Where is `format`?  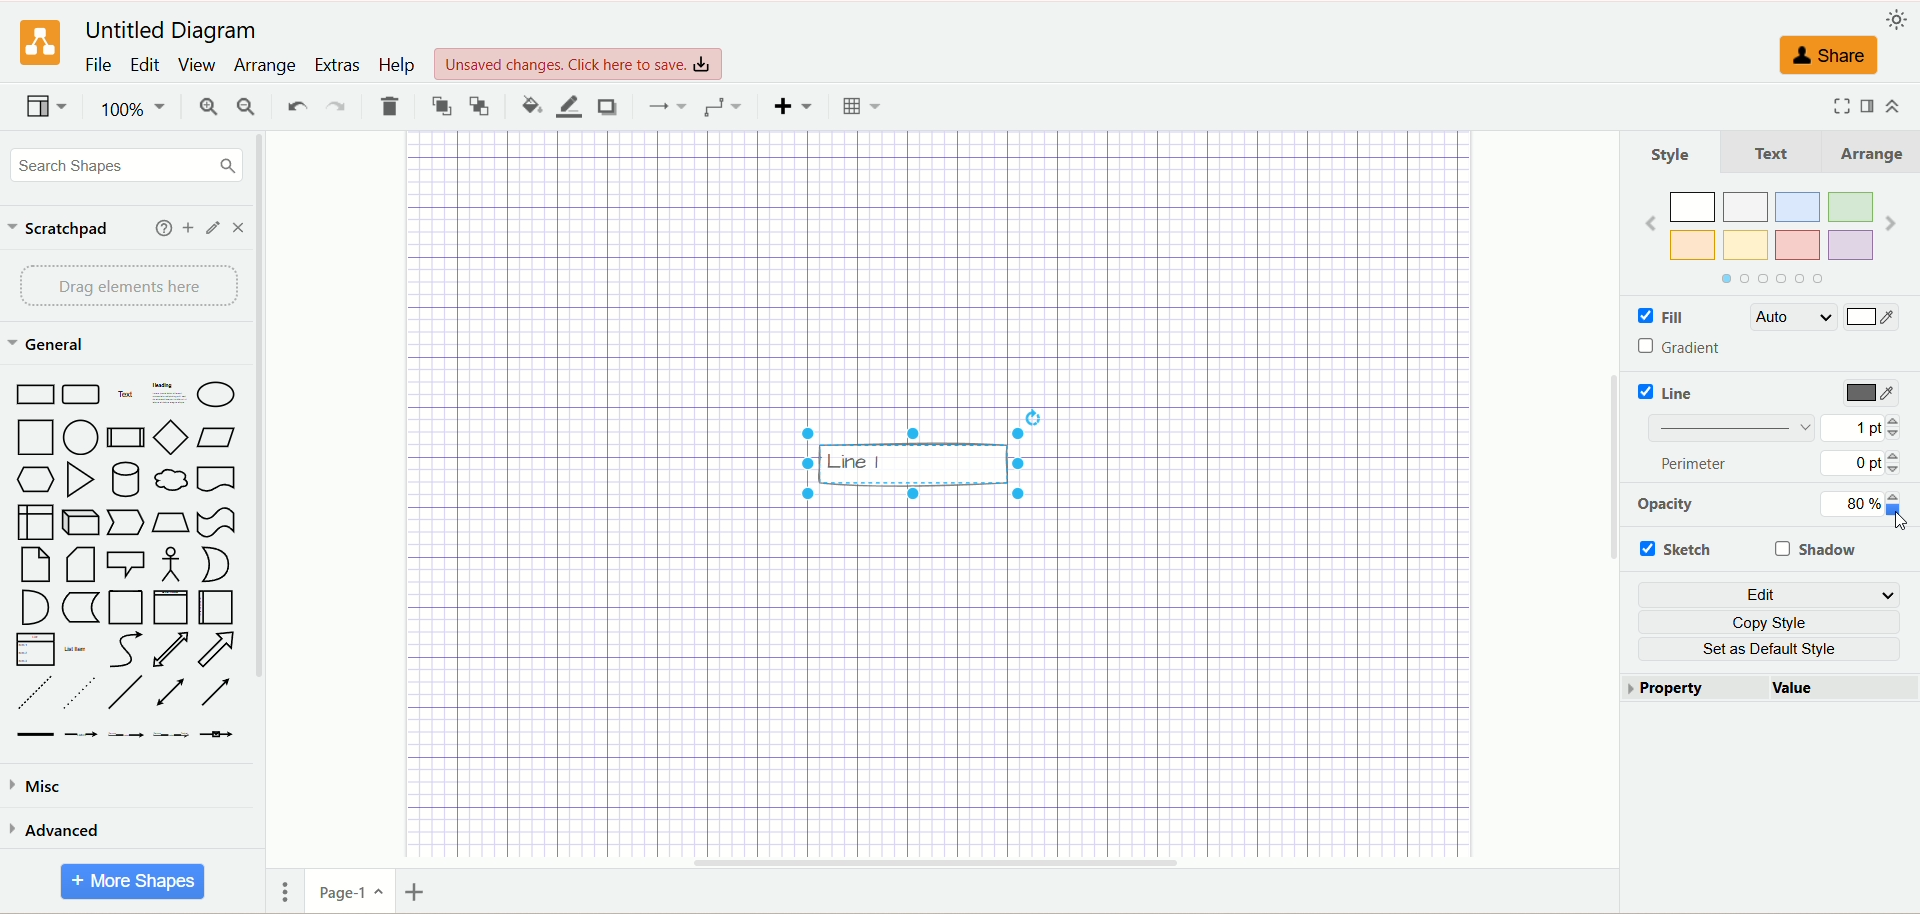
format is located at coordinates (1868, 107).